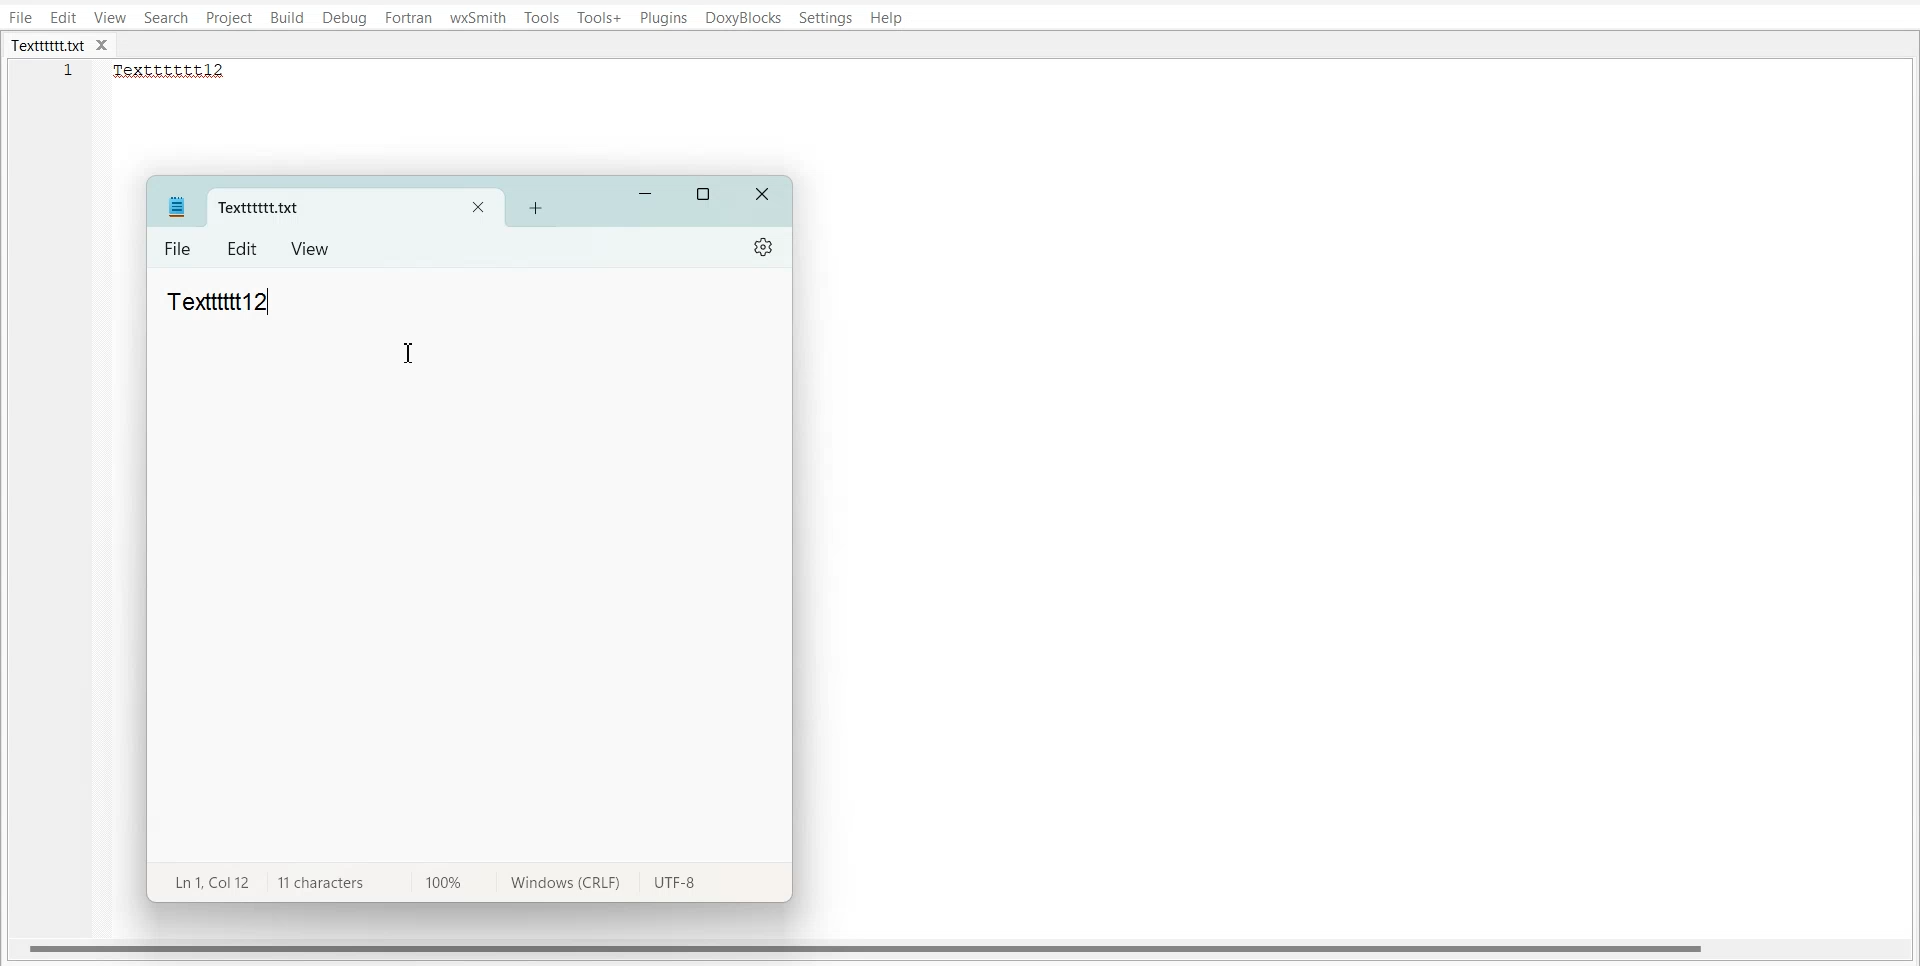 The width and height of the screenshot is (1920, 966). What do you see at coordinates (322, 208) in the screenshot?
I see `Folder` at bounding box center [322, 208].